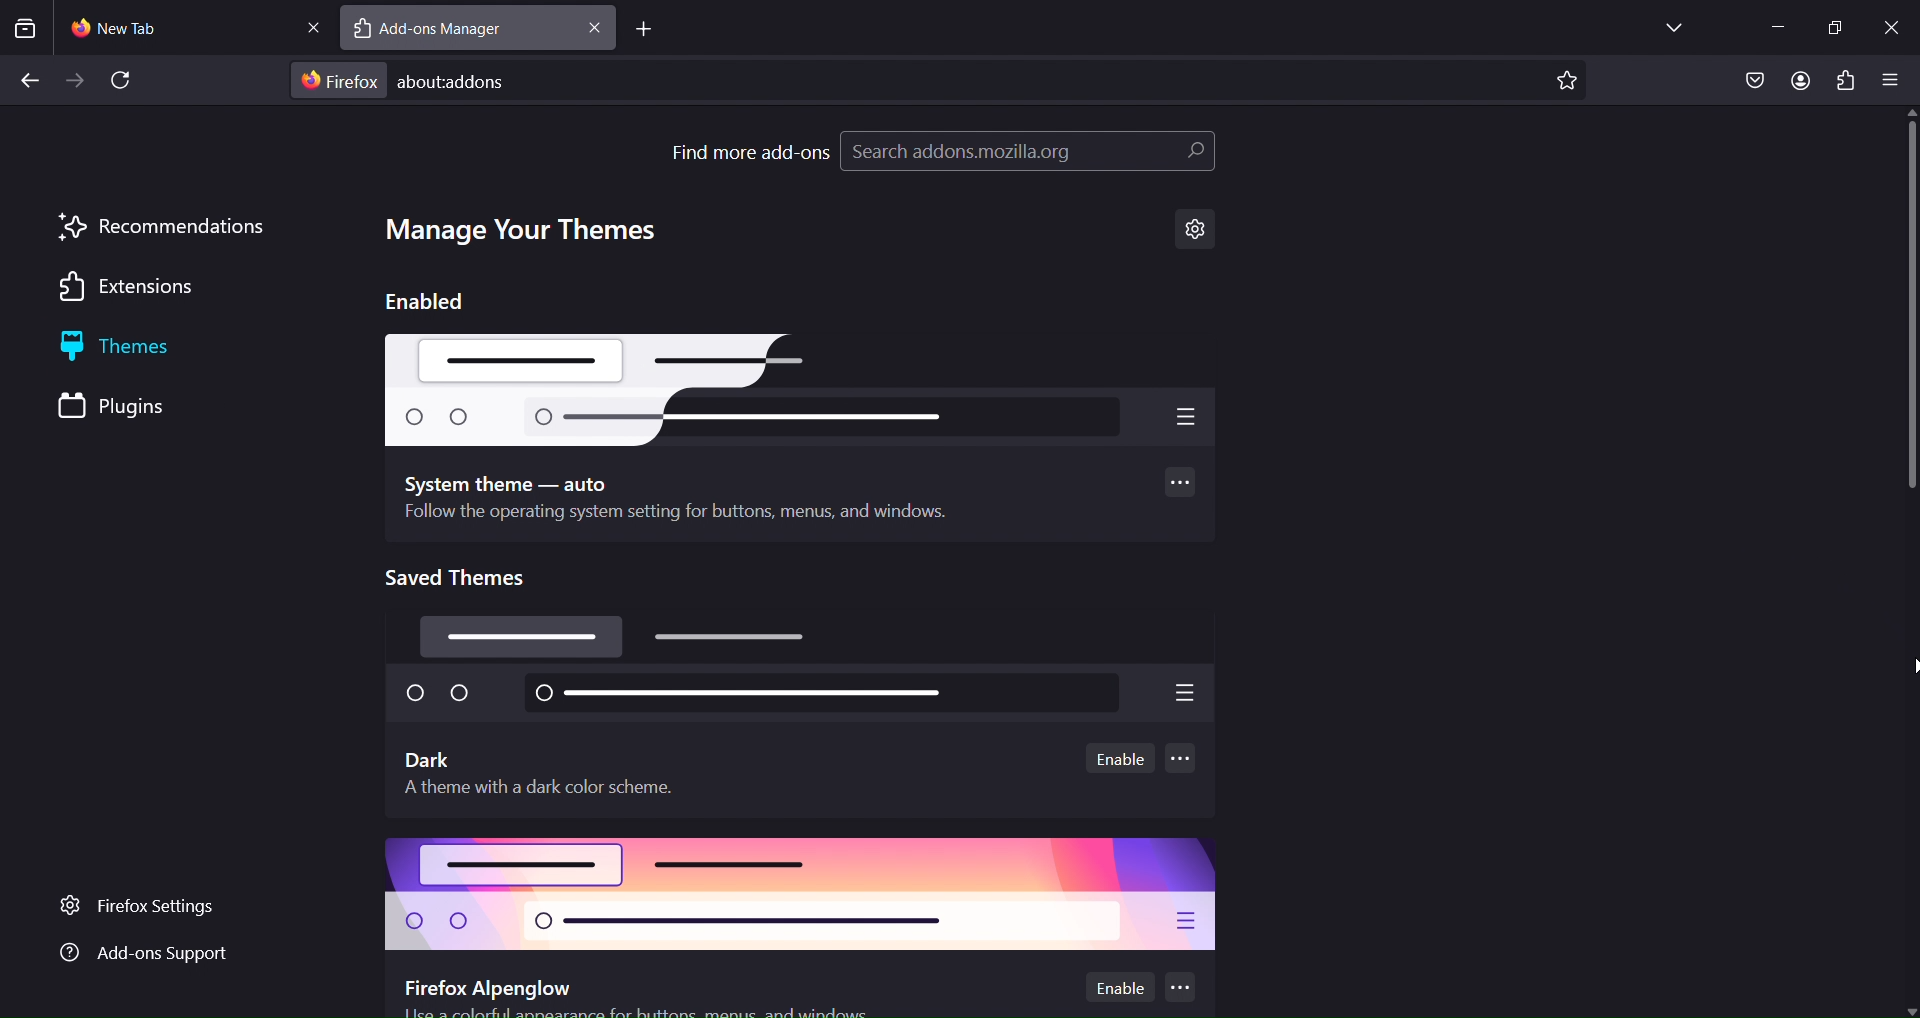  I want to click on manage your themes, so click(527, 231).